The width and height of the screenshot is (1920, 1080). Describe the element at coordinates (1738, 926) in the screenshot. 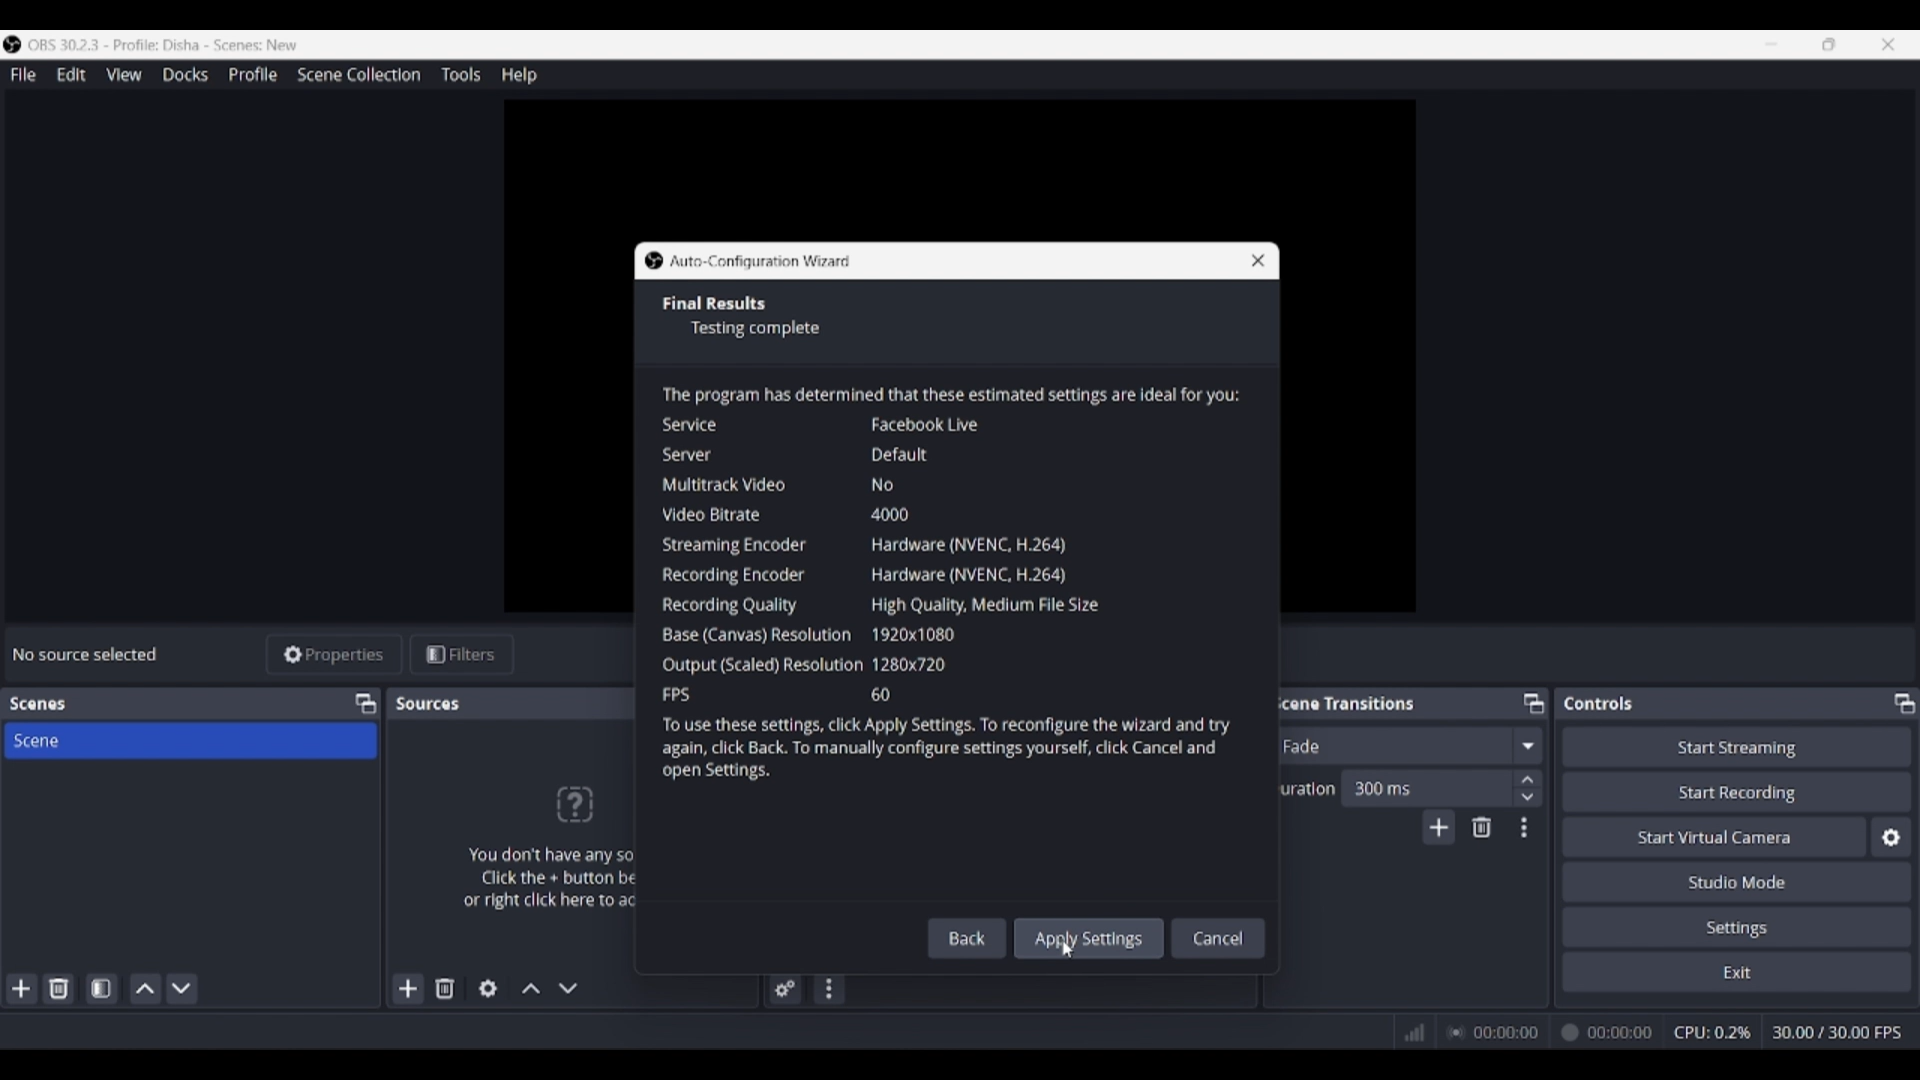

I see `Settings` at that location.